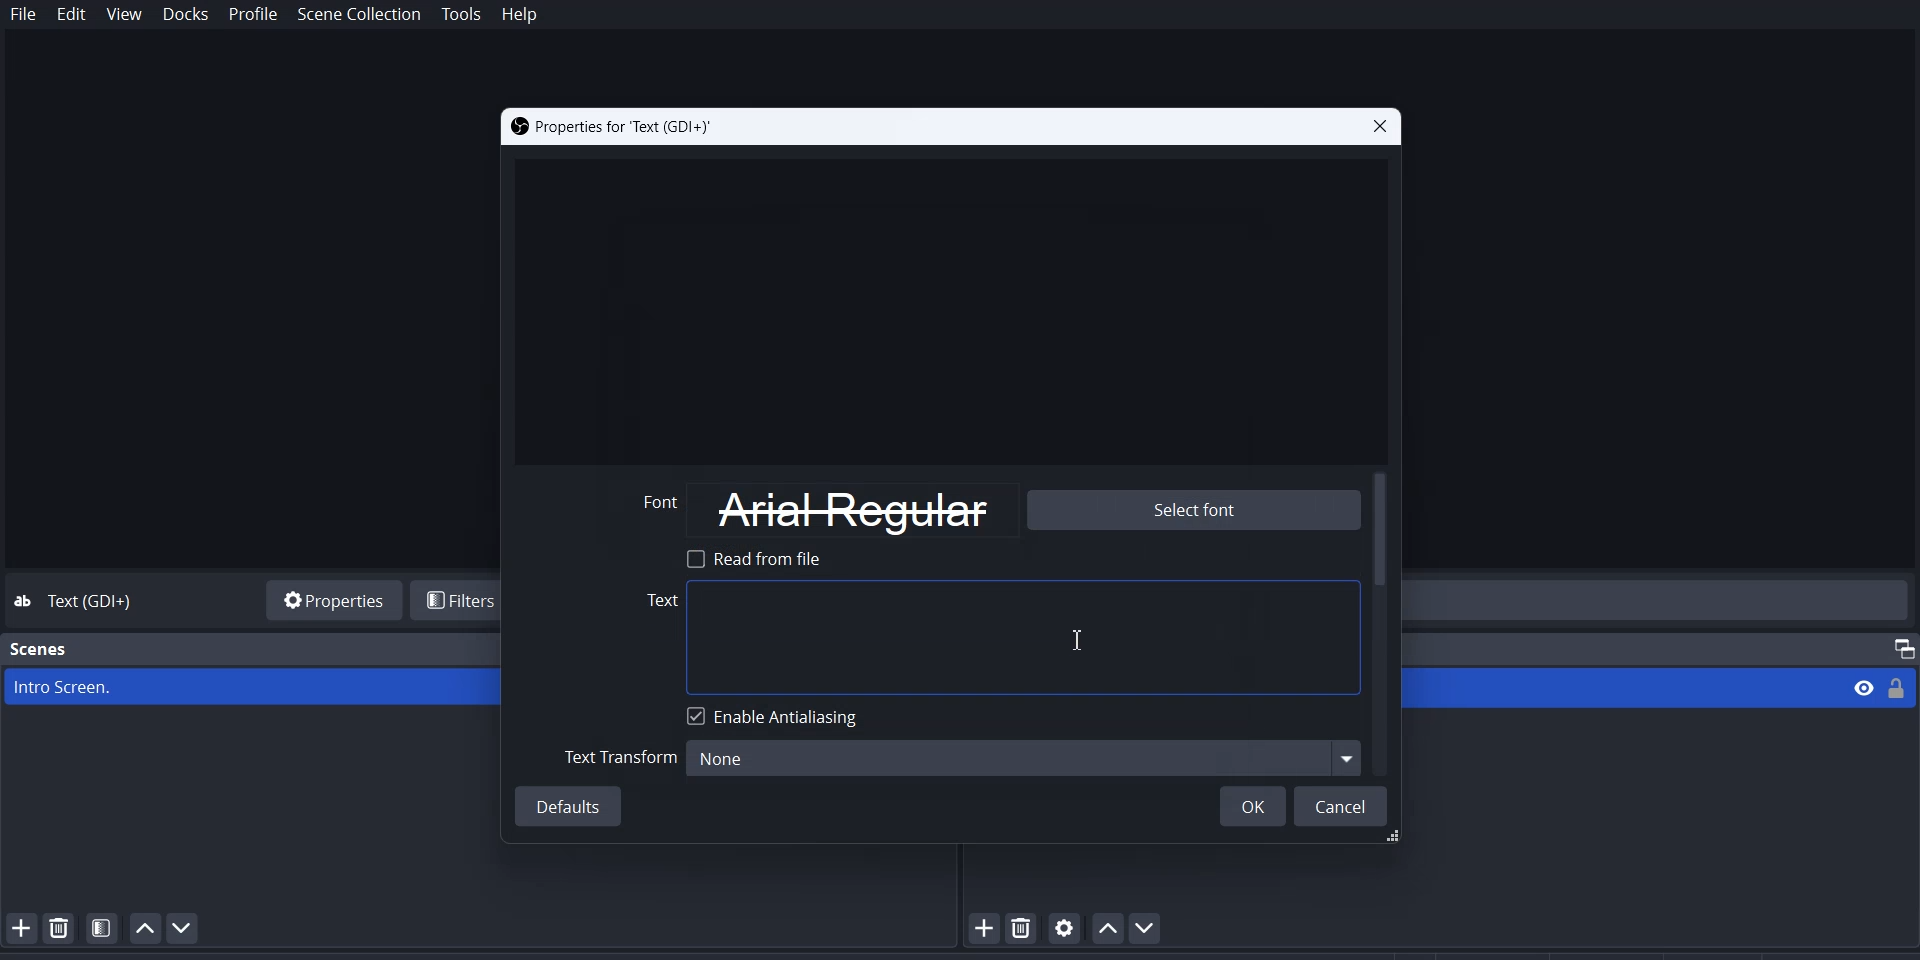  I want to click on Cancel, so click(1343, 807).